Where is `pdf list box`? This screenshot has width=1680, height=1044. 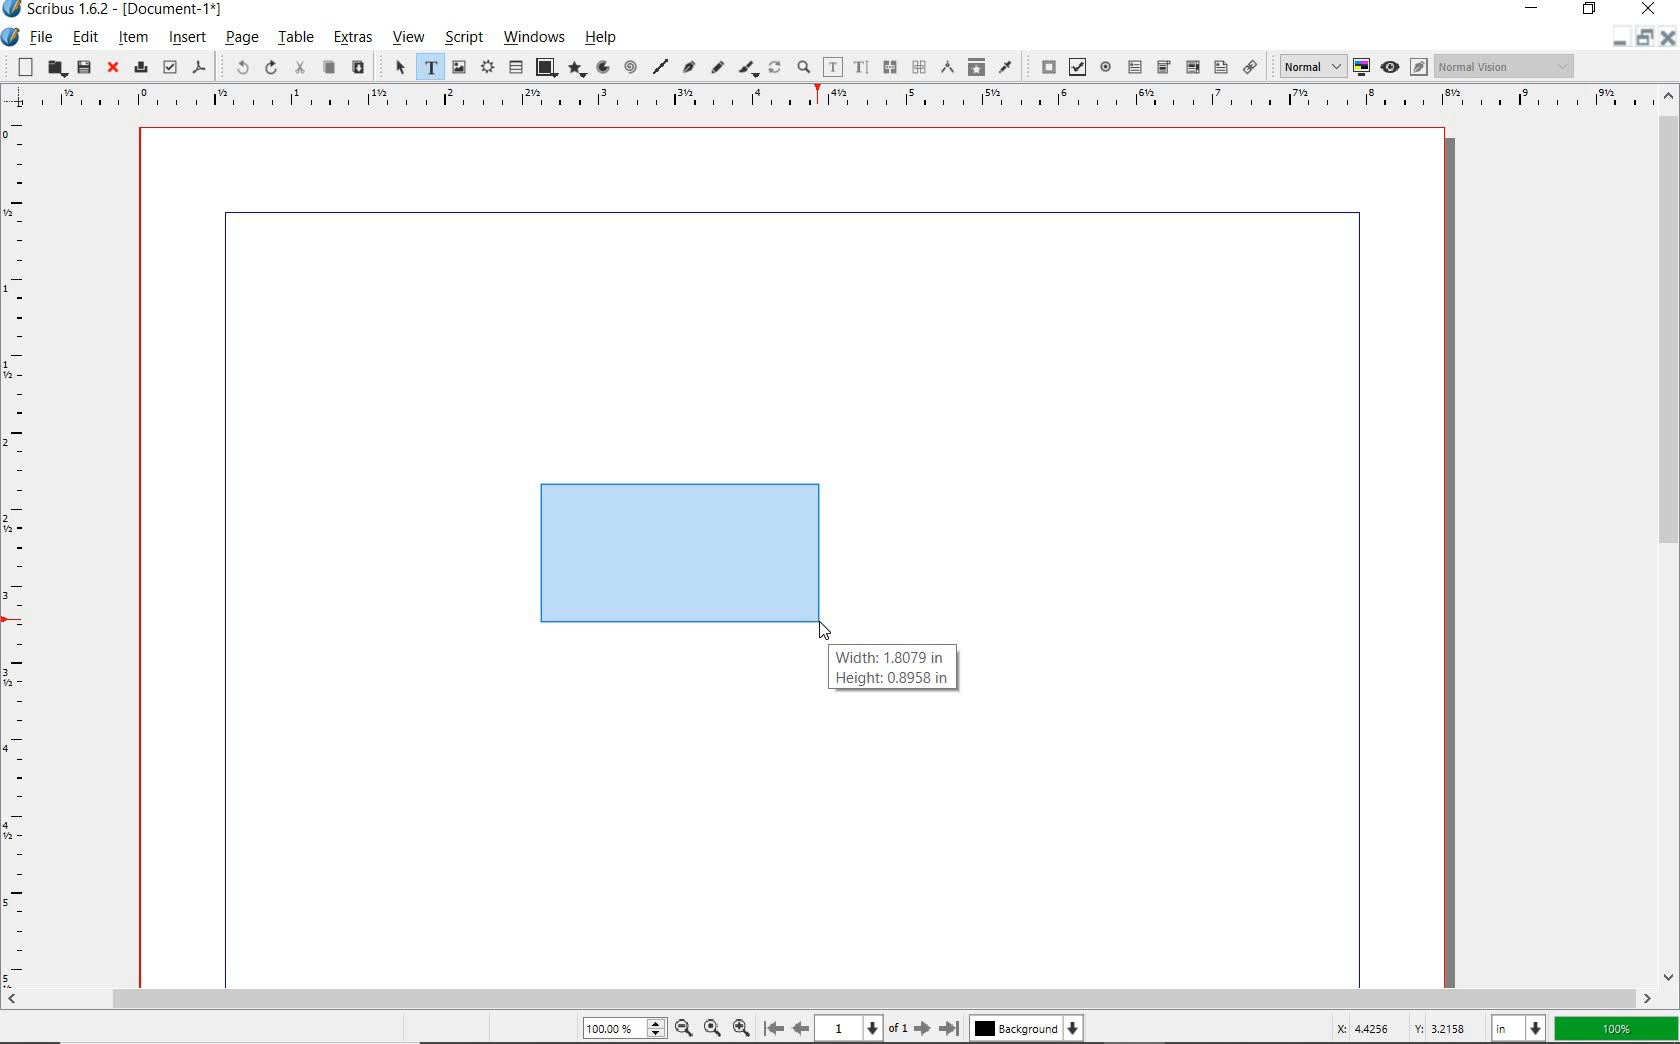
pdf list box is located at coordinates (1220, 67).